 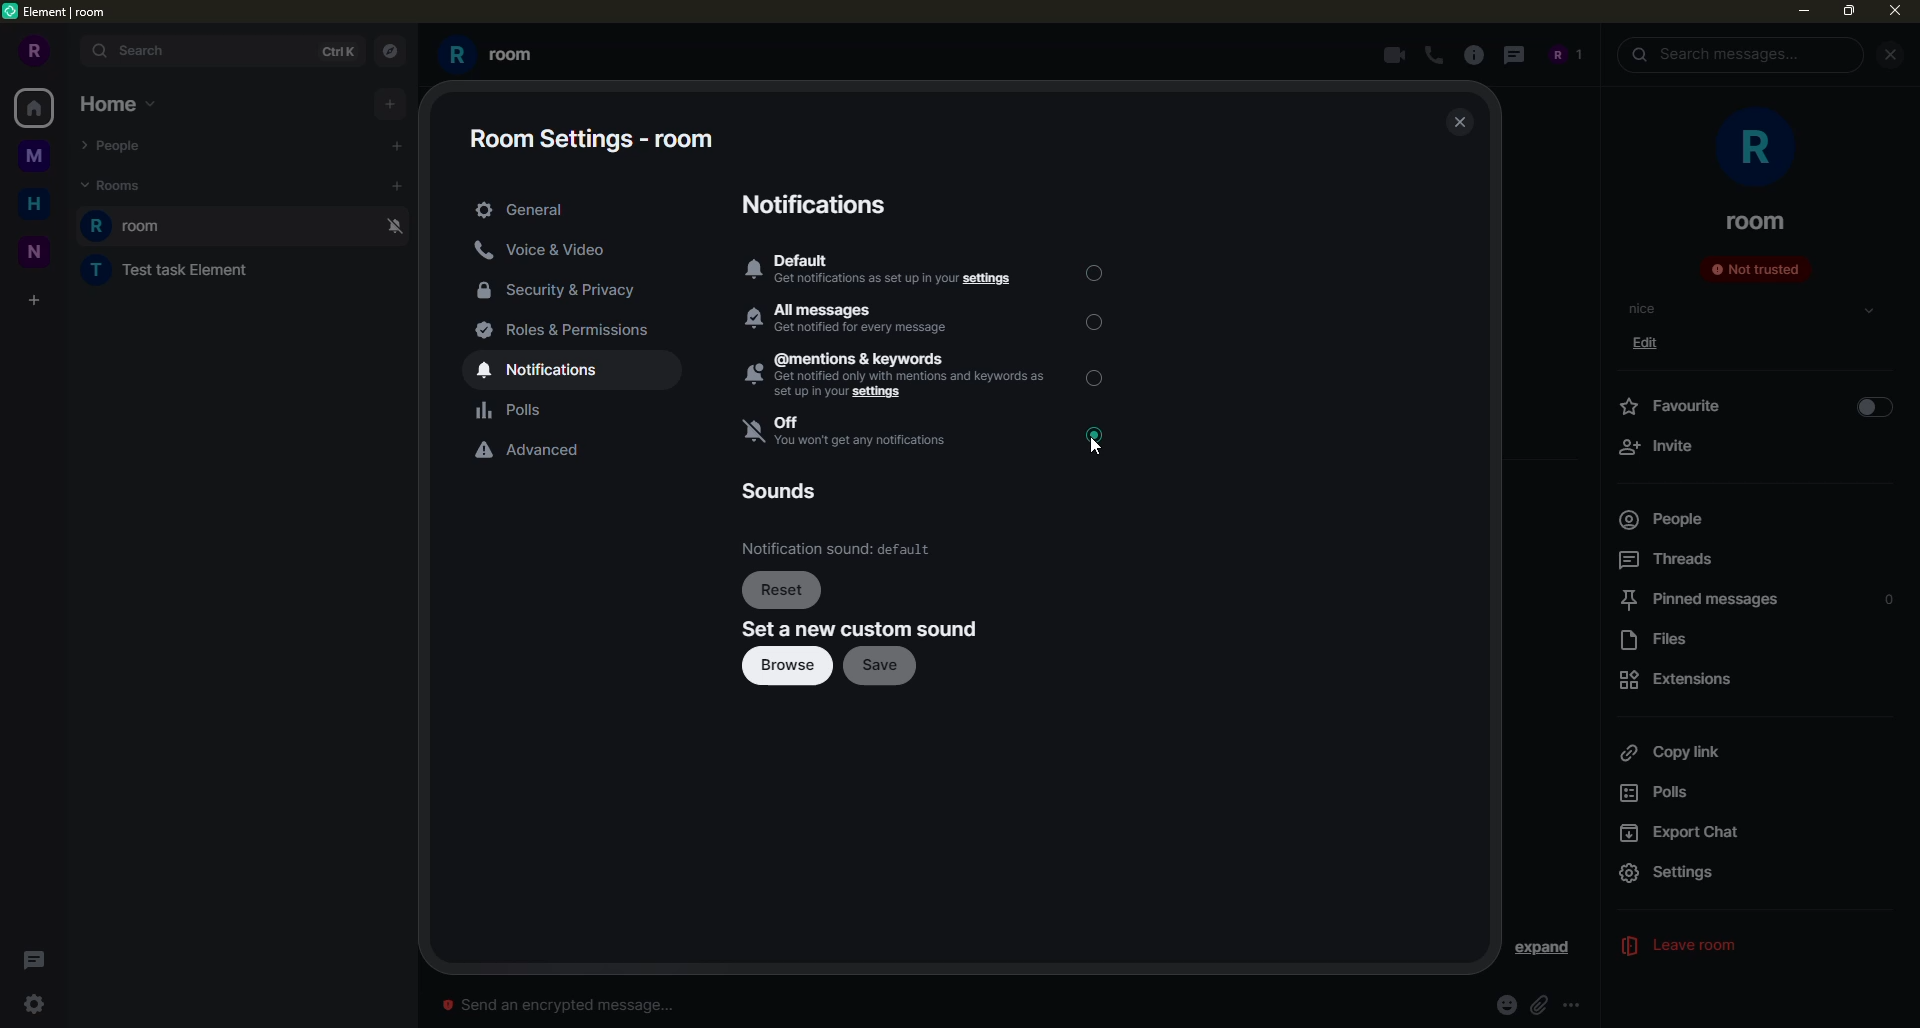 I want to click on H, so click(x=33, y=204).